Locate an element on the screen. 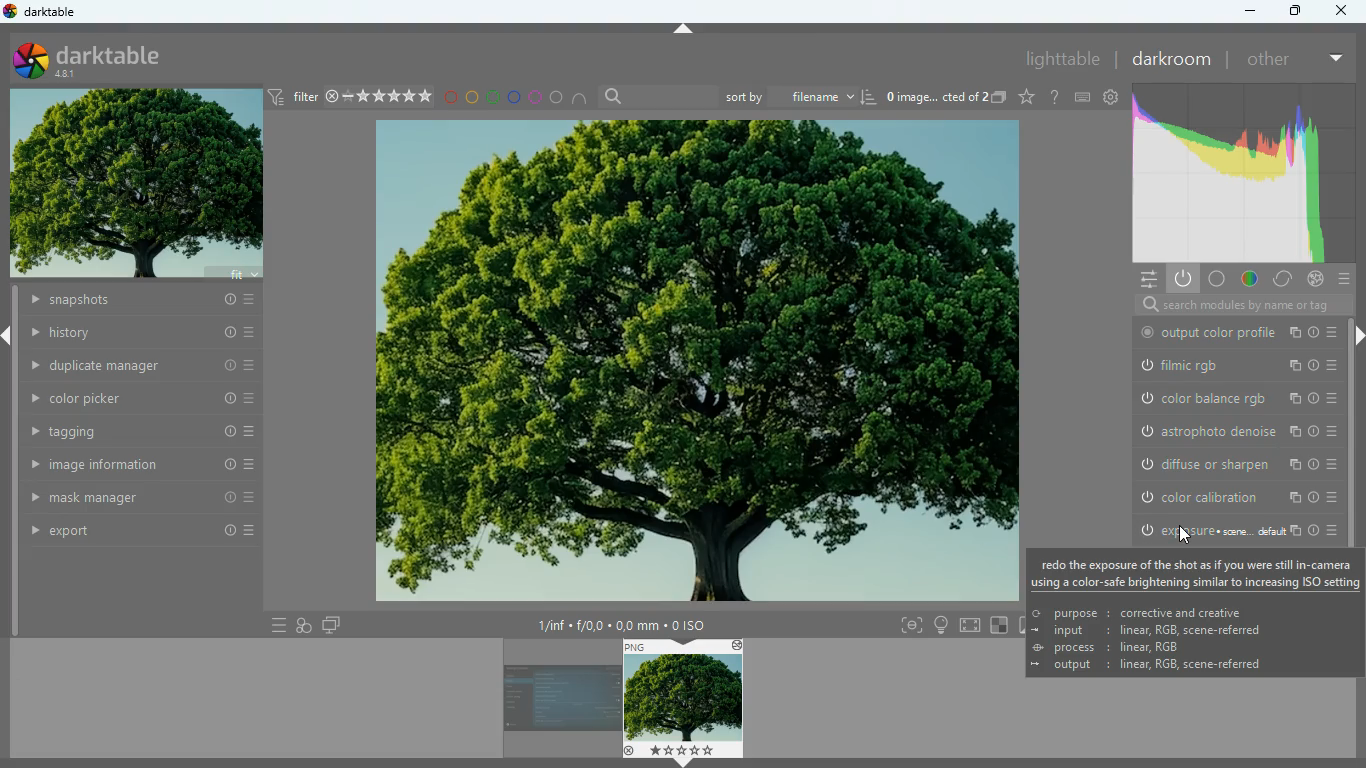 The width and height of the screenshot is (1366, 768). image is located at coordinates (561, 702).